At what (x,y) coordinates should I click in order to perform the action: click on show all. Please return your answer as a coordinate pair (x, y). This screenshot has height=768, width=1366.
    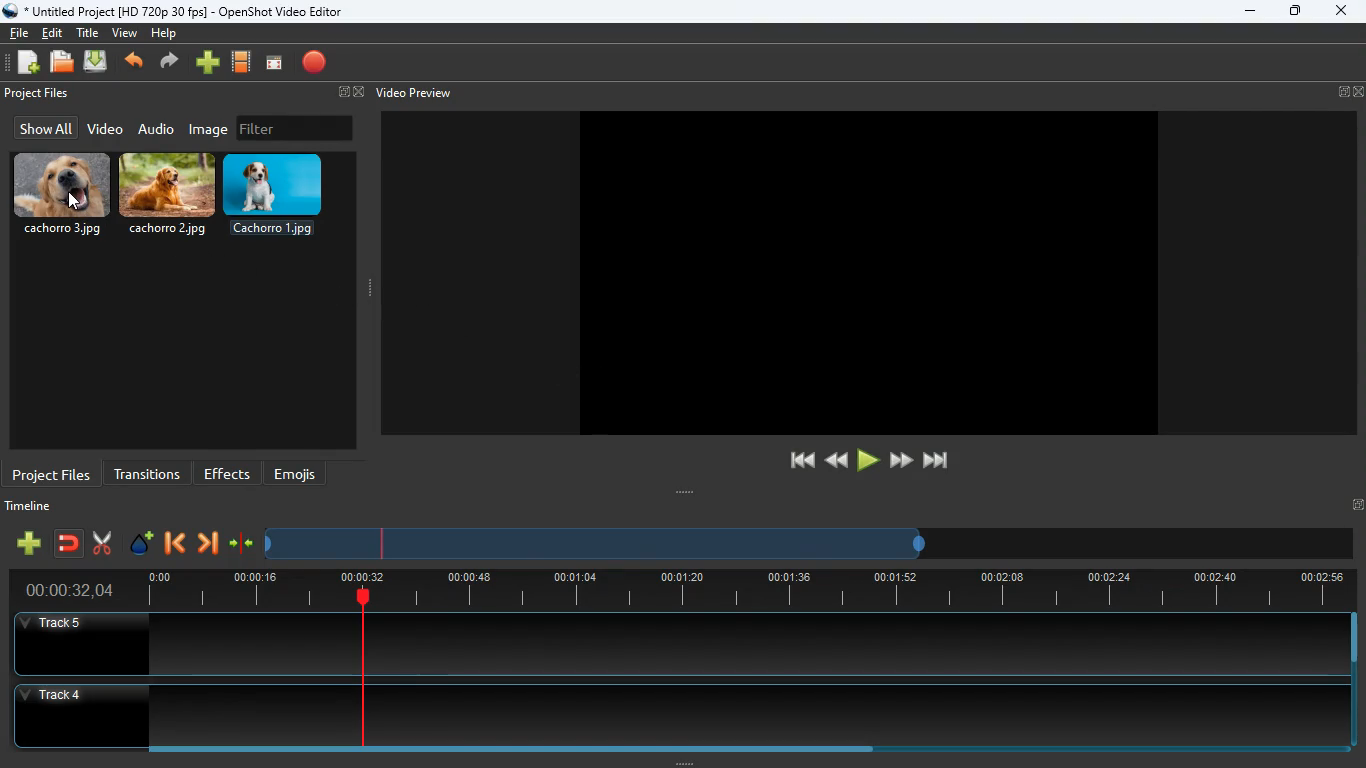
    Looking at the image, I should click on (43, 128).